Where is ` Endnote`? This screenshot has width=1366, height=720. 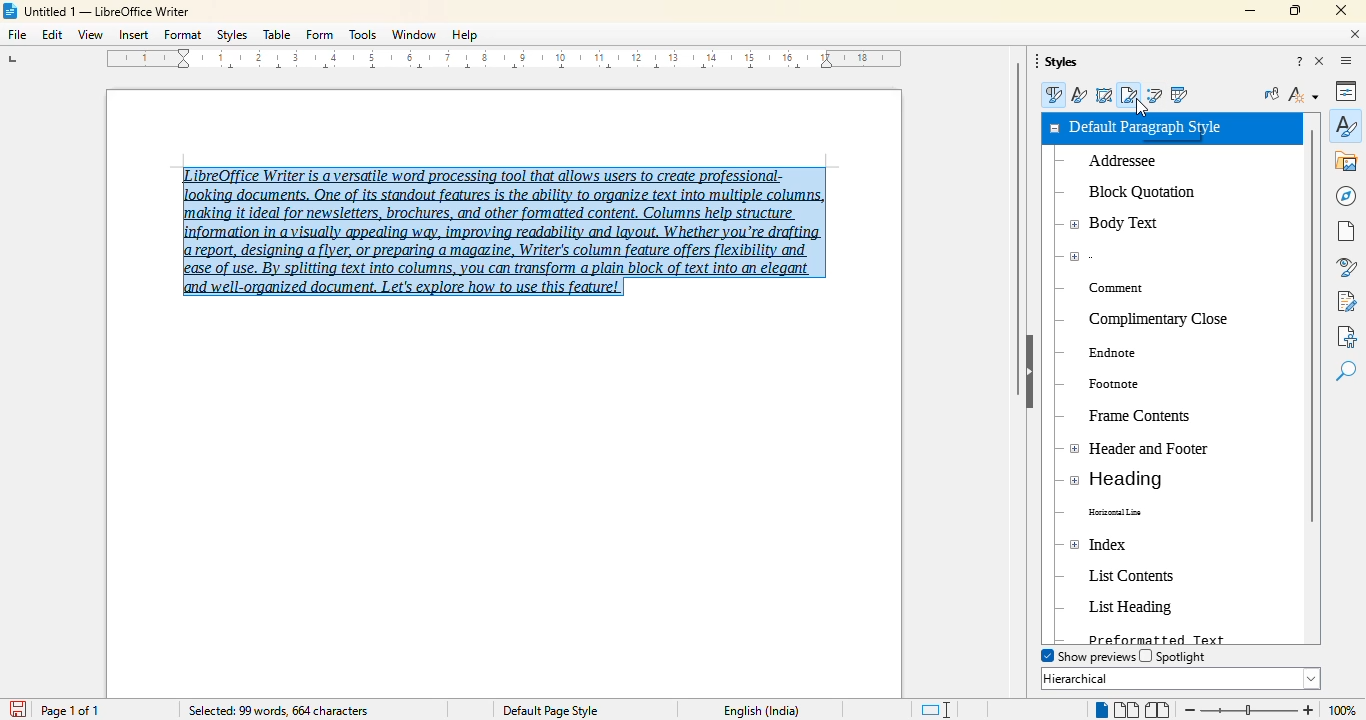  Endnote is located at coordinates (1119, 353).